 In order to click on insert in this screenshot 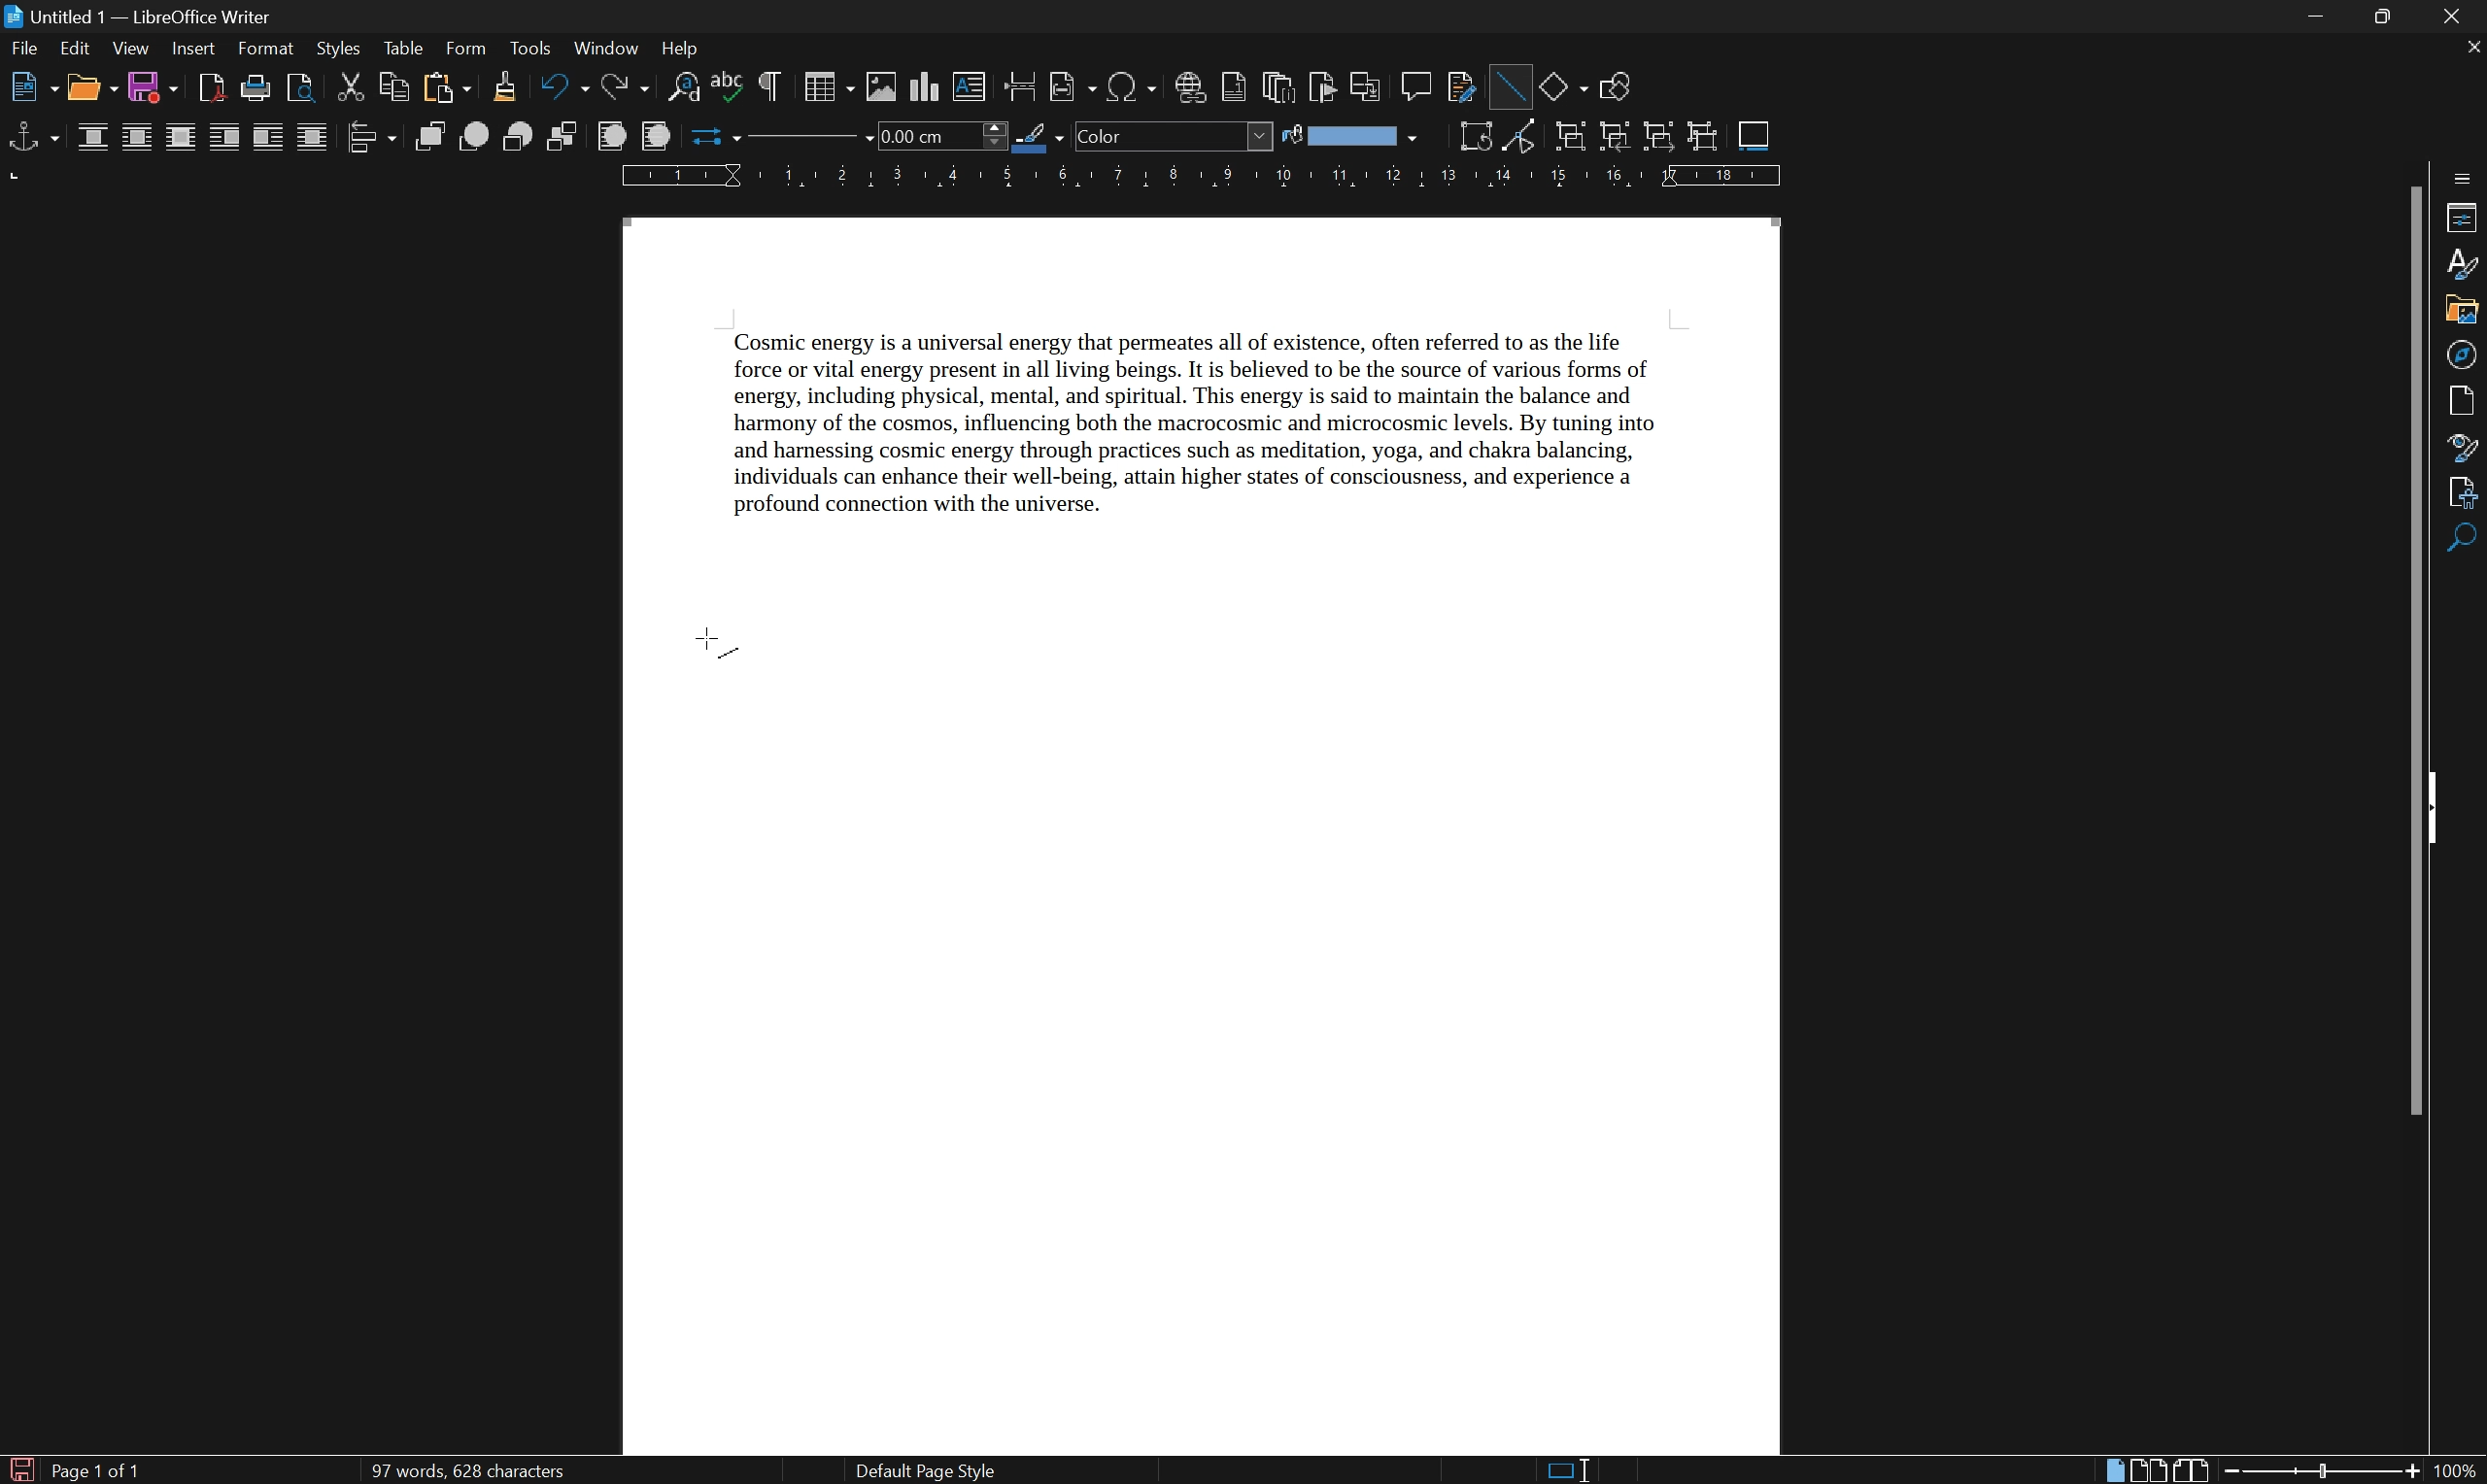, I will do `click(193, 50)`.